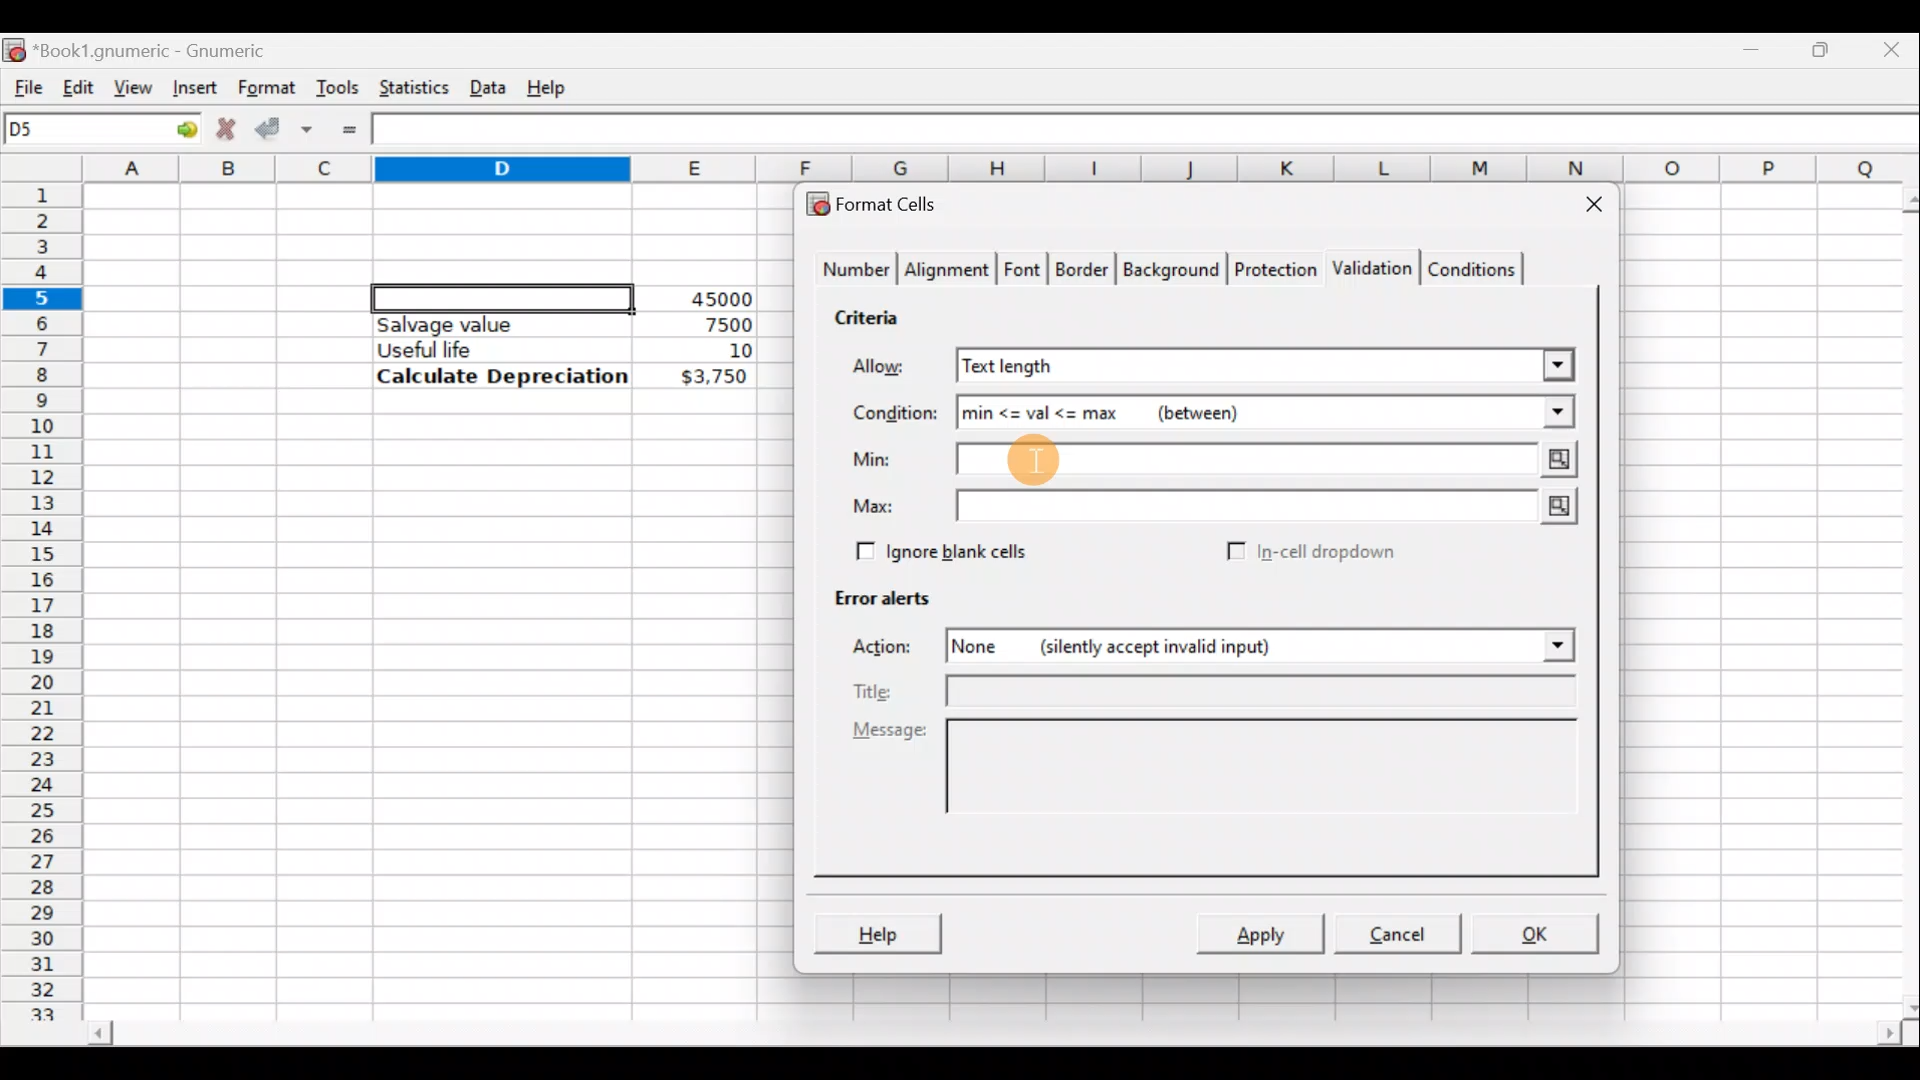 Image resolution: width=1920 pixels, height=1080 pixels. What do you see at coordinates (1033, 457) in the screenshot?
I see `Cursor` at bounding box center [1033, 457].